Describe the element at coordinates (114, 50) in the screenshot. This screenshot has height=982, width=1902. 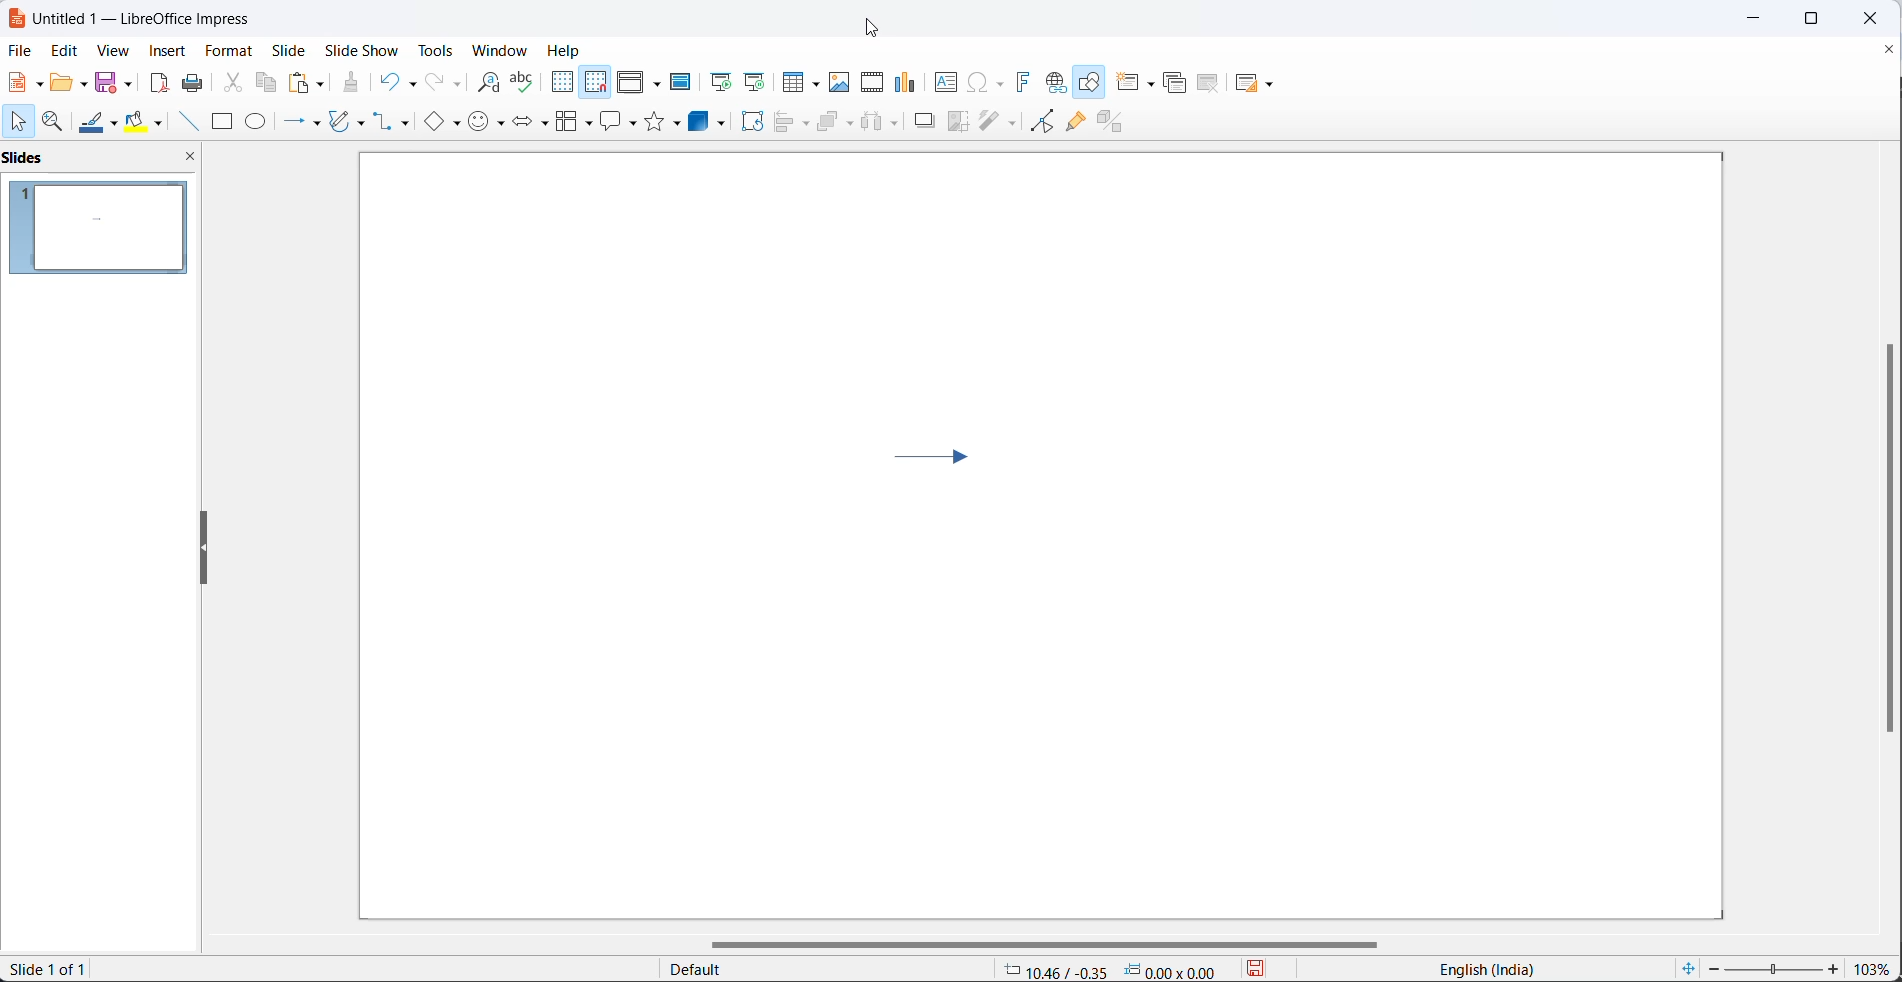
I see `view ` at that location.